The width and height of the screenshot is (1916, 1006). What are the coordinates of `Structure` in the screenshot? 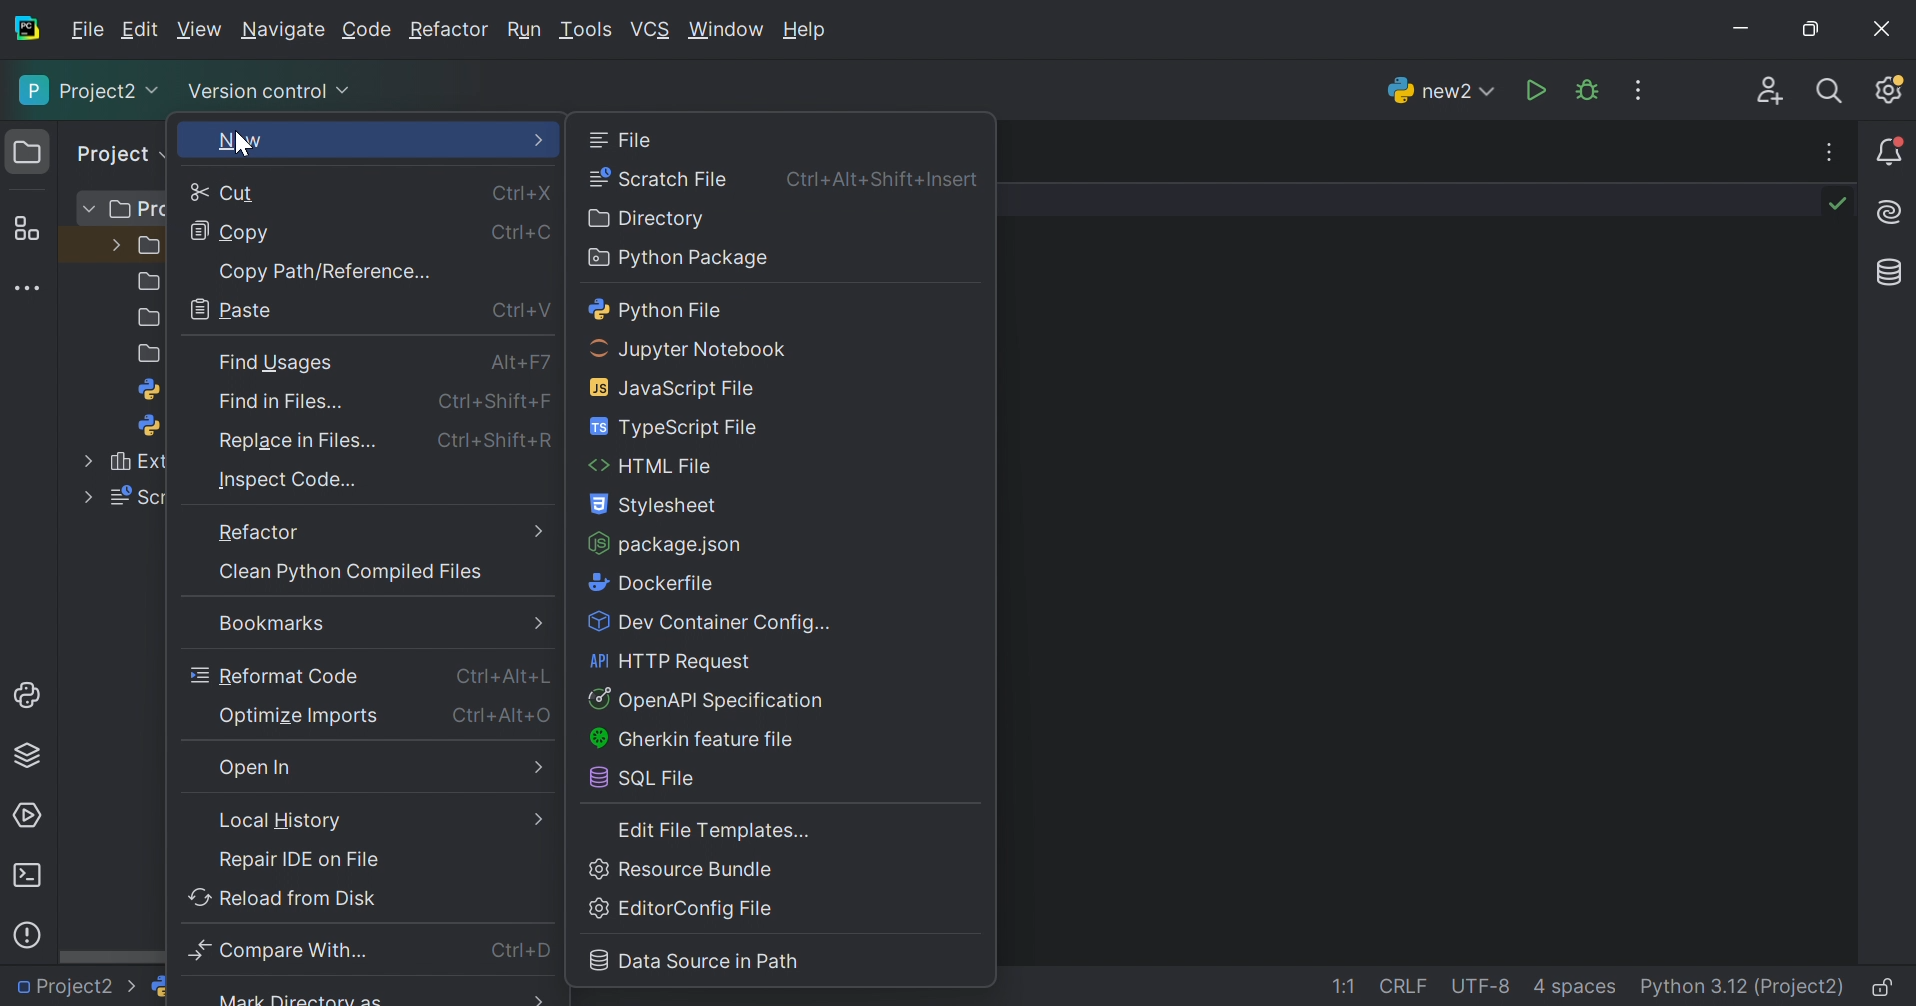 It's located at (25, 228).